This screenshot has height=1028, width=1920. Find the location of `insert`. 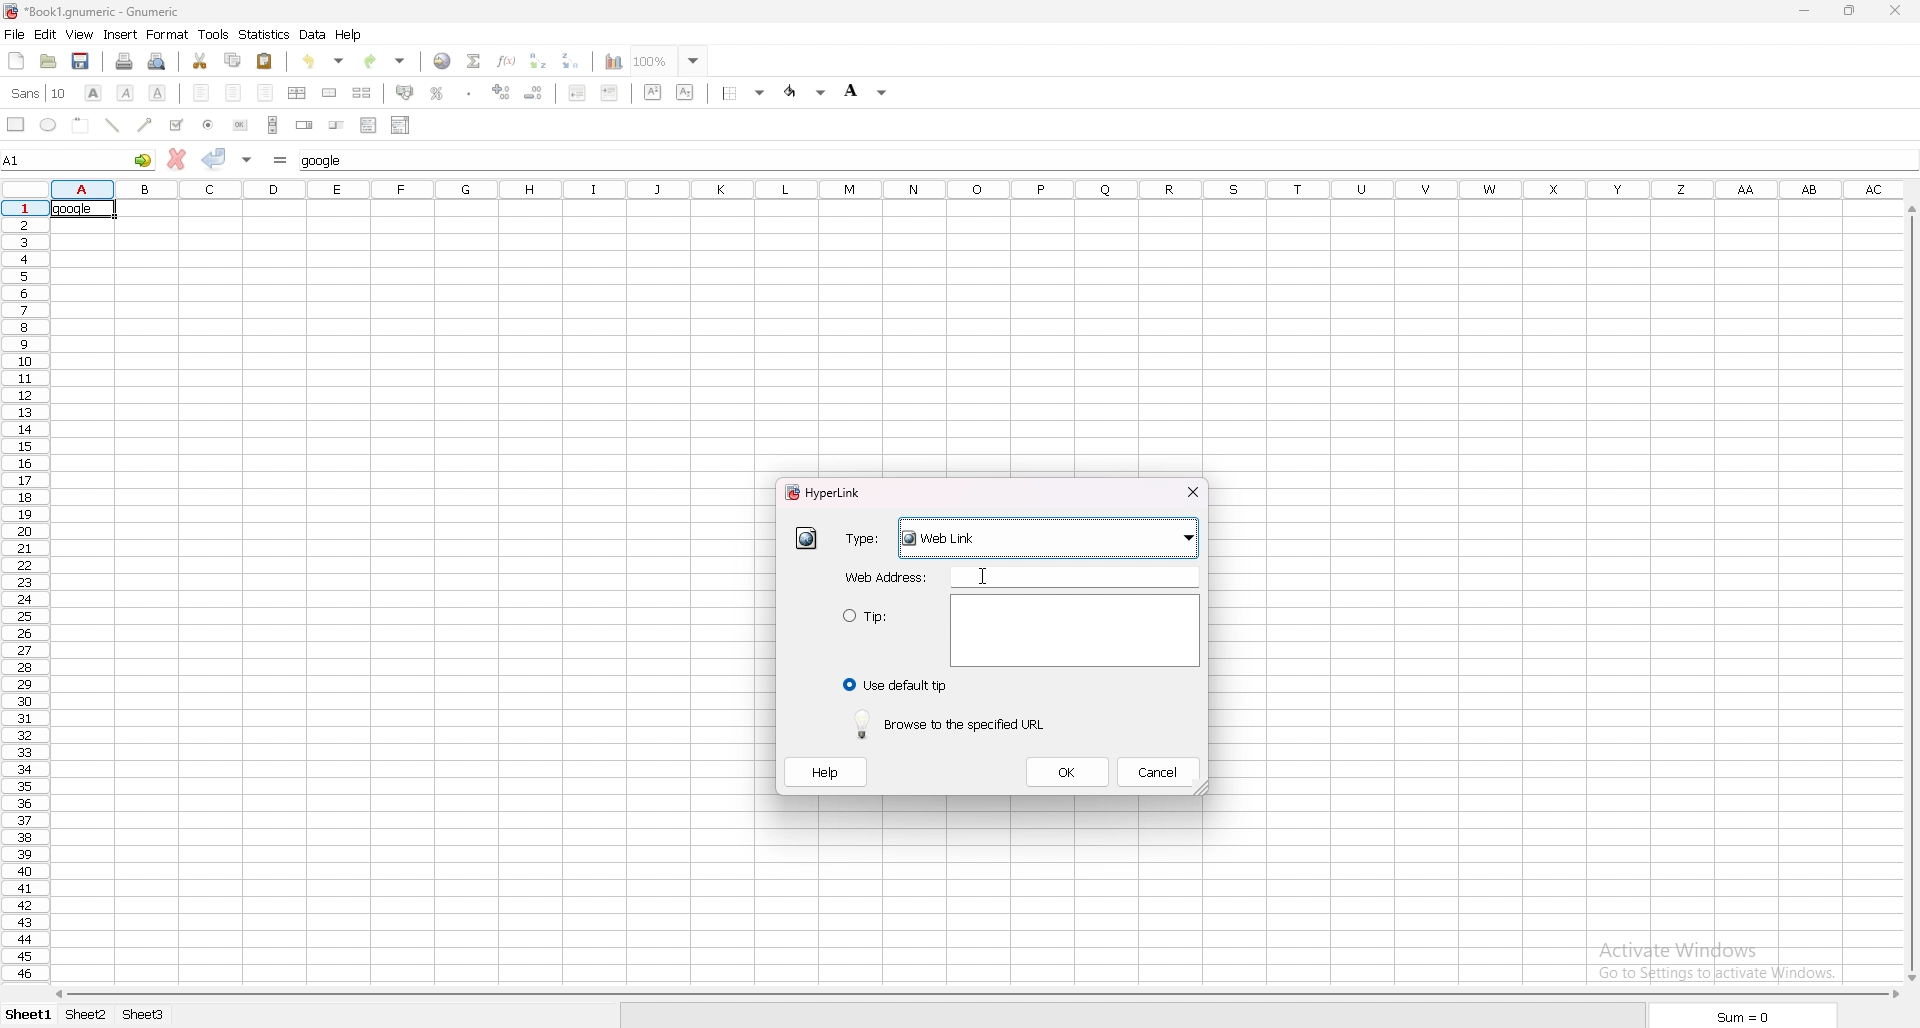

insert is located at coordinates (120, 35).